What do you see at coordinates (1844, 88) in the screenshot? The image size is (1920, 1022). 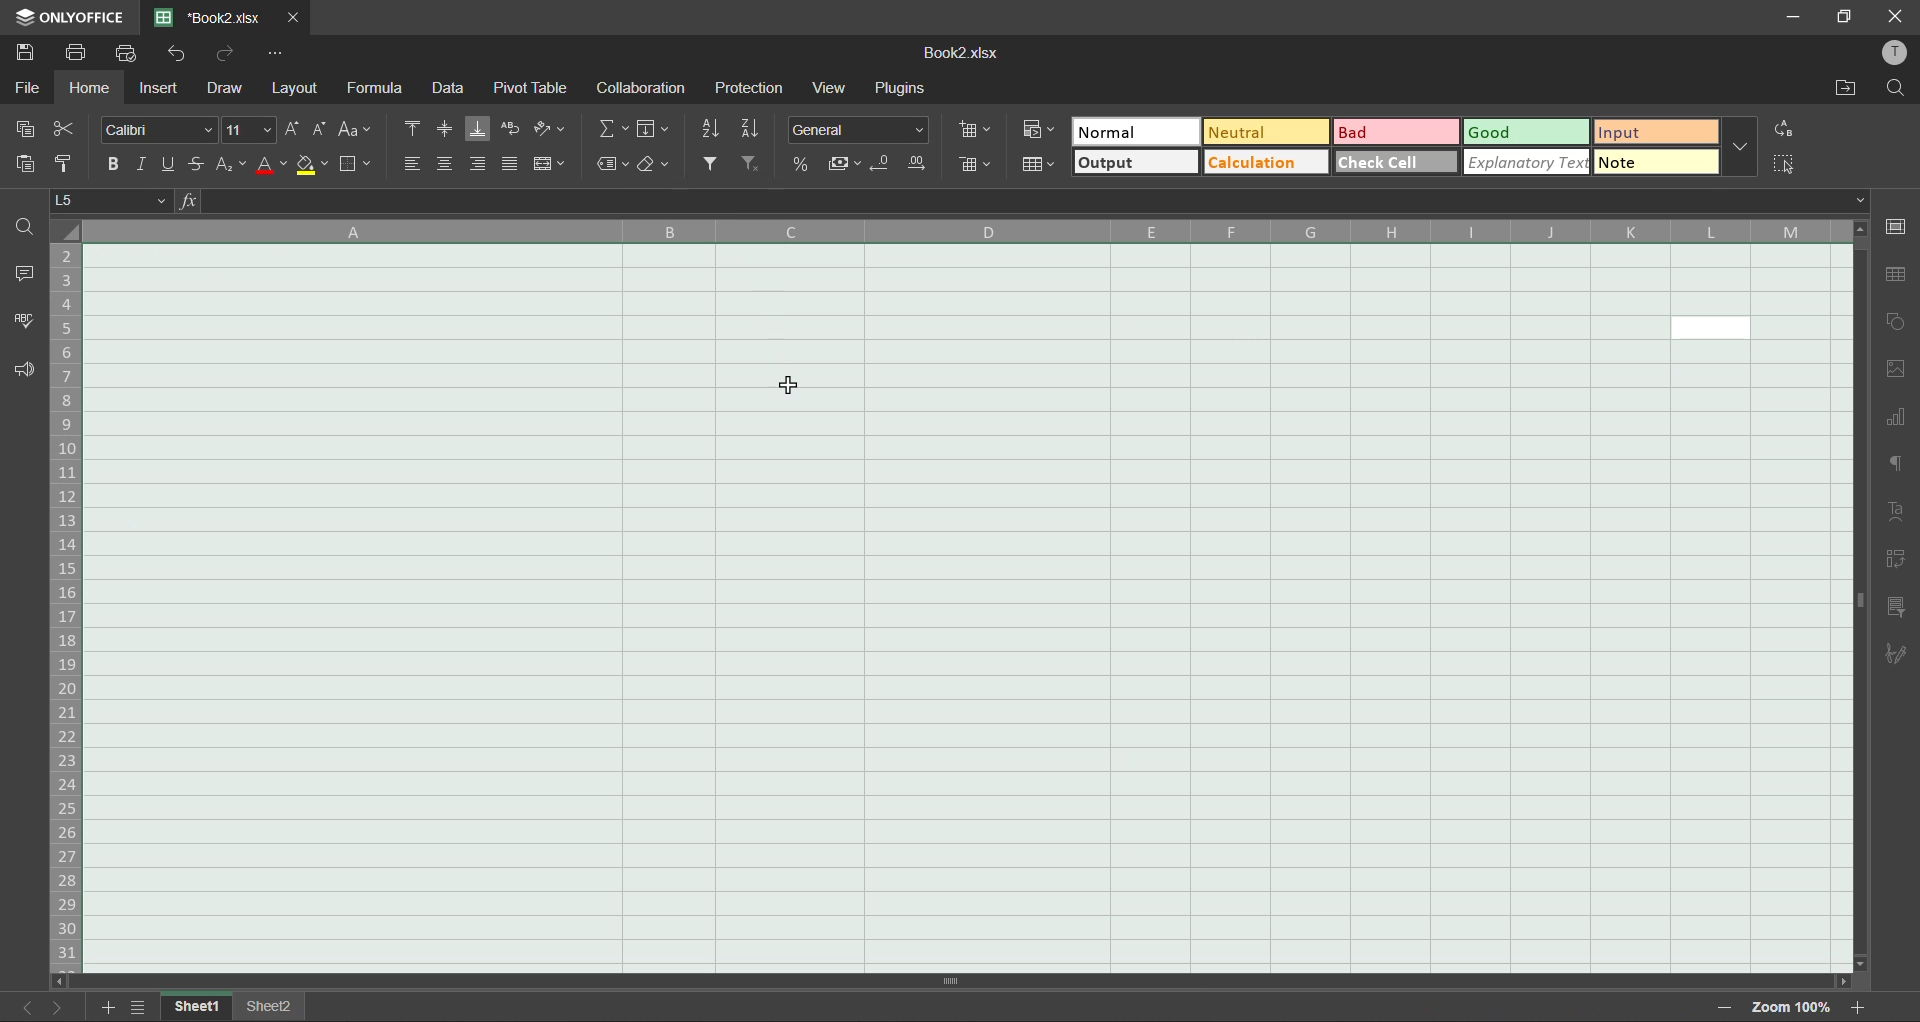 I see `open location` at bounding box center [1844, 88].